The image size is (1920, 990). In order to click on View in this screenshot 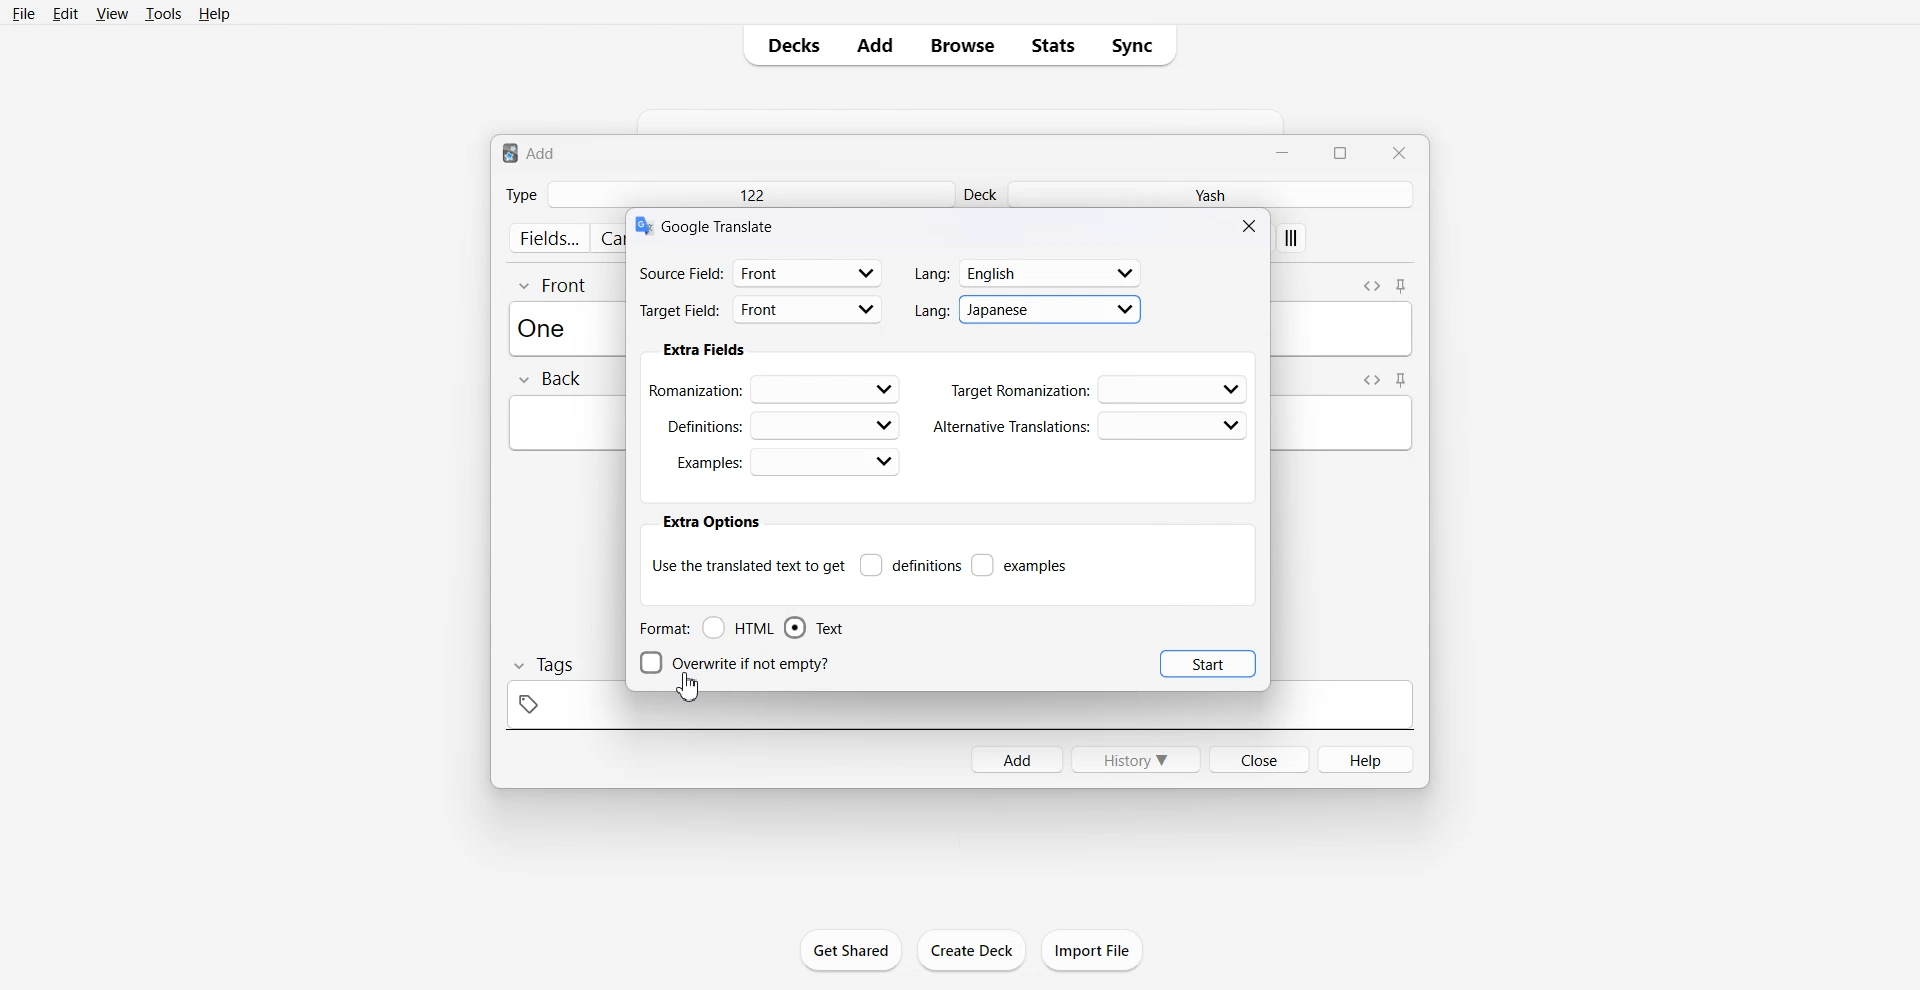, I will do `click(110, 13)`.